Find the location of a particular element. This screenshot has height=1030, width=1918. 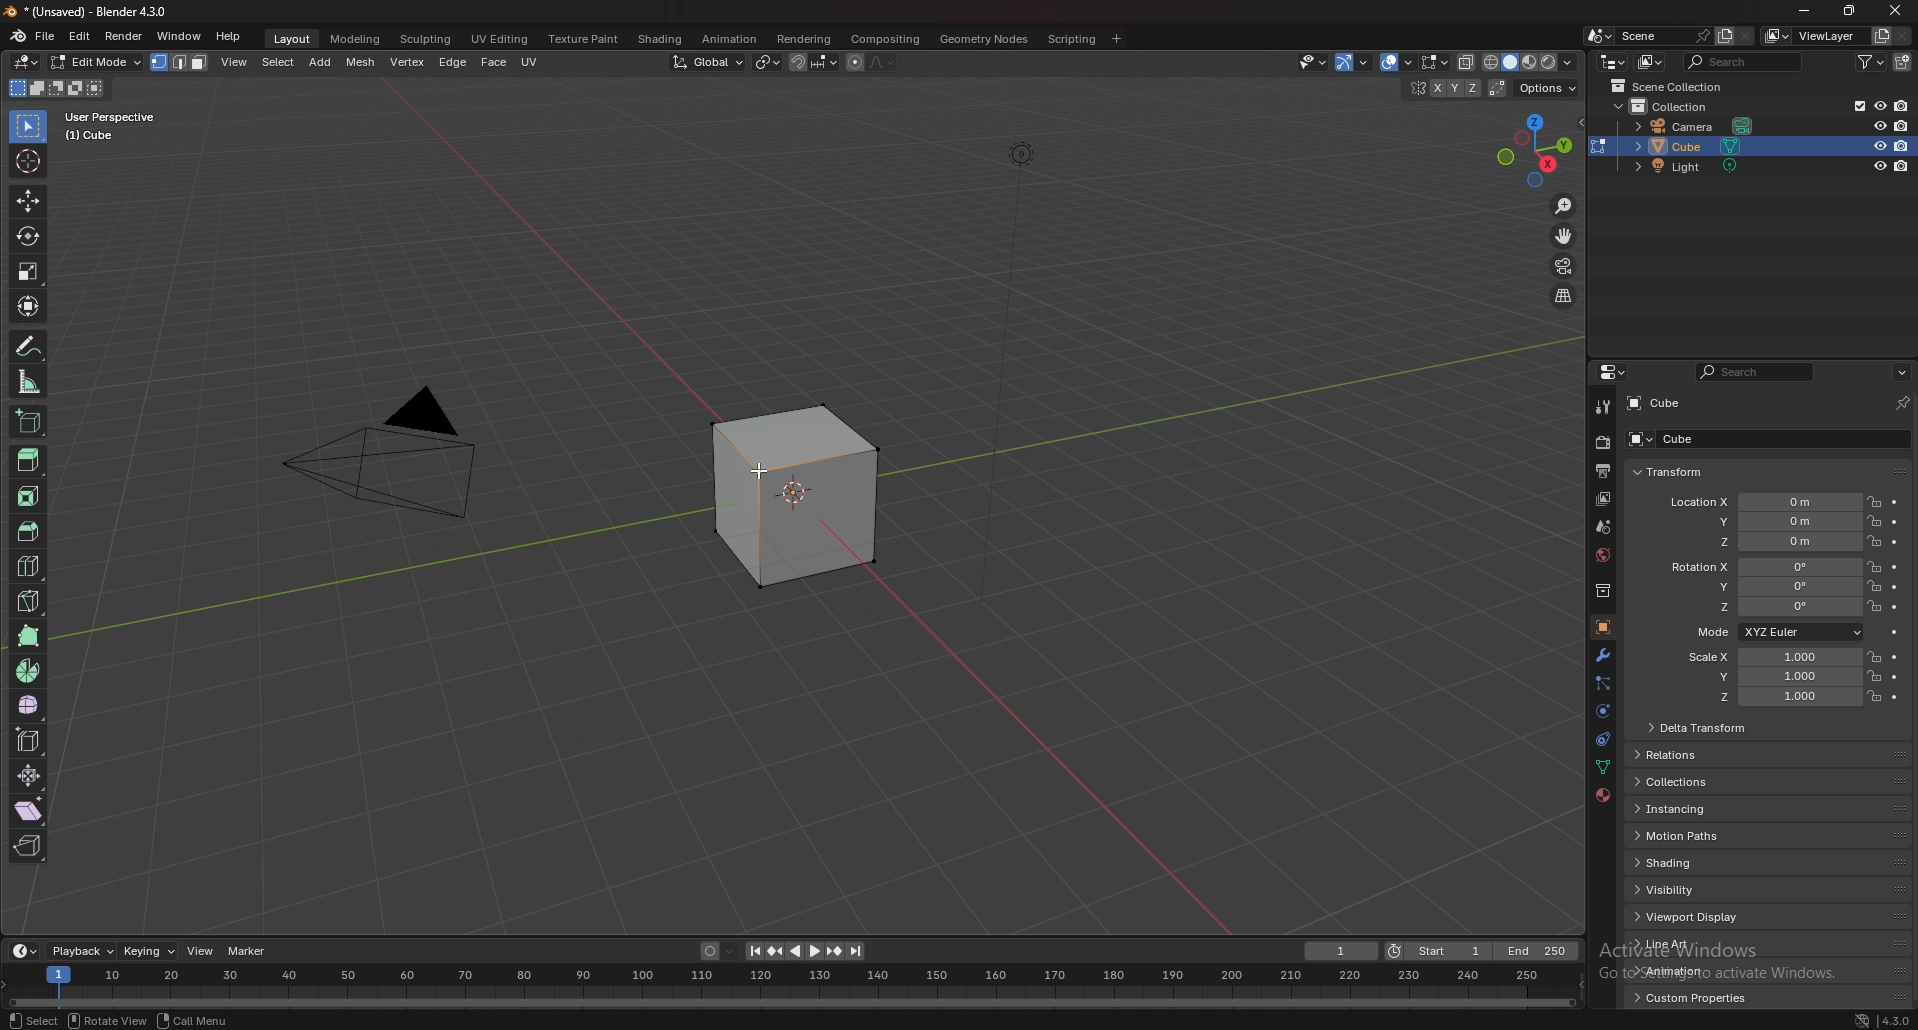

call menu is located at coordinates (191, 1020).